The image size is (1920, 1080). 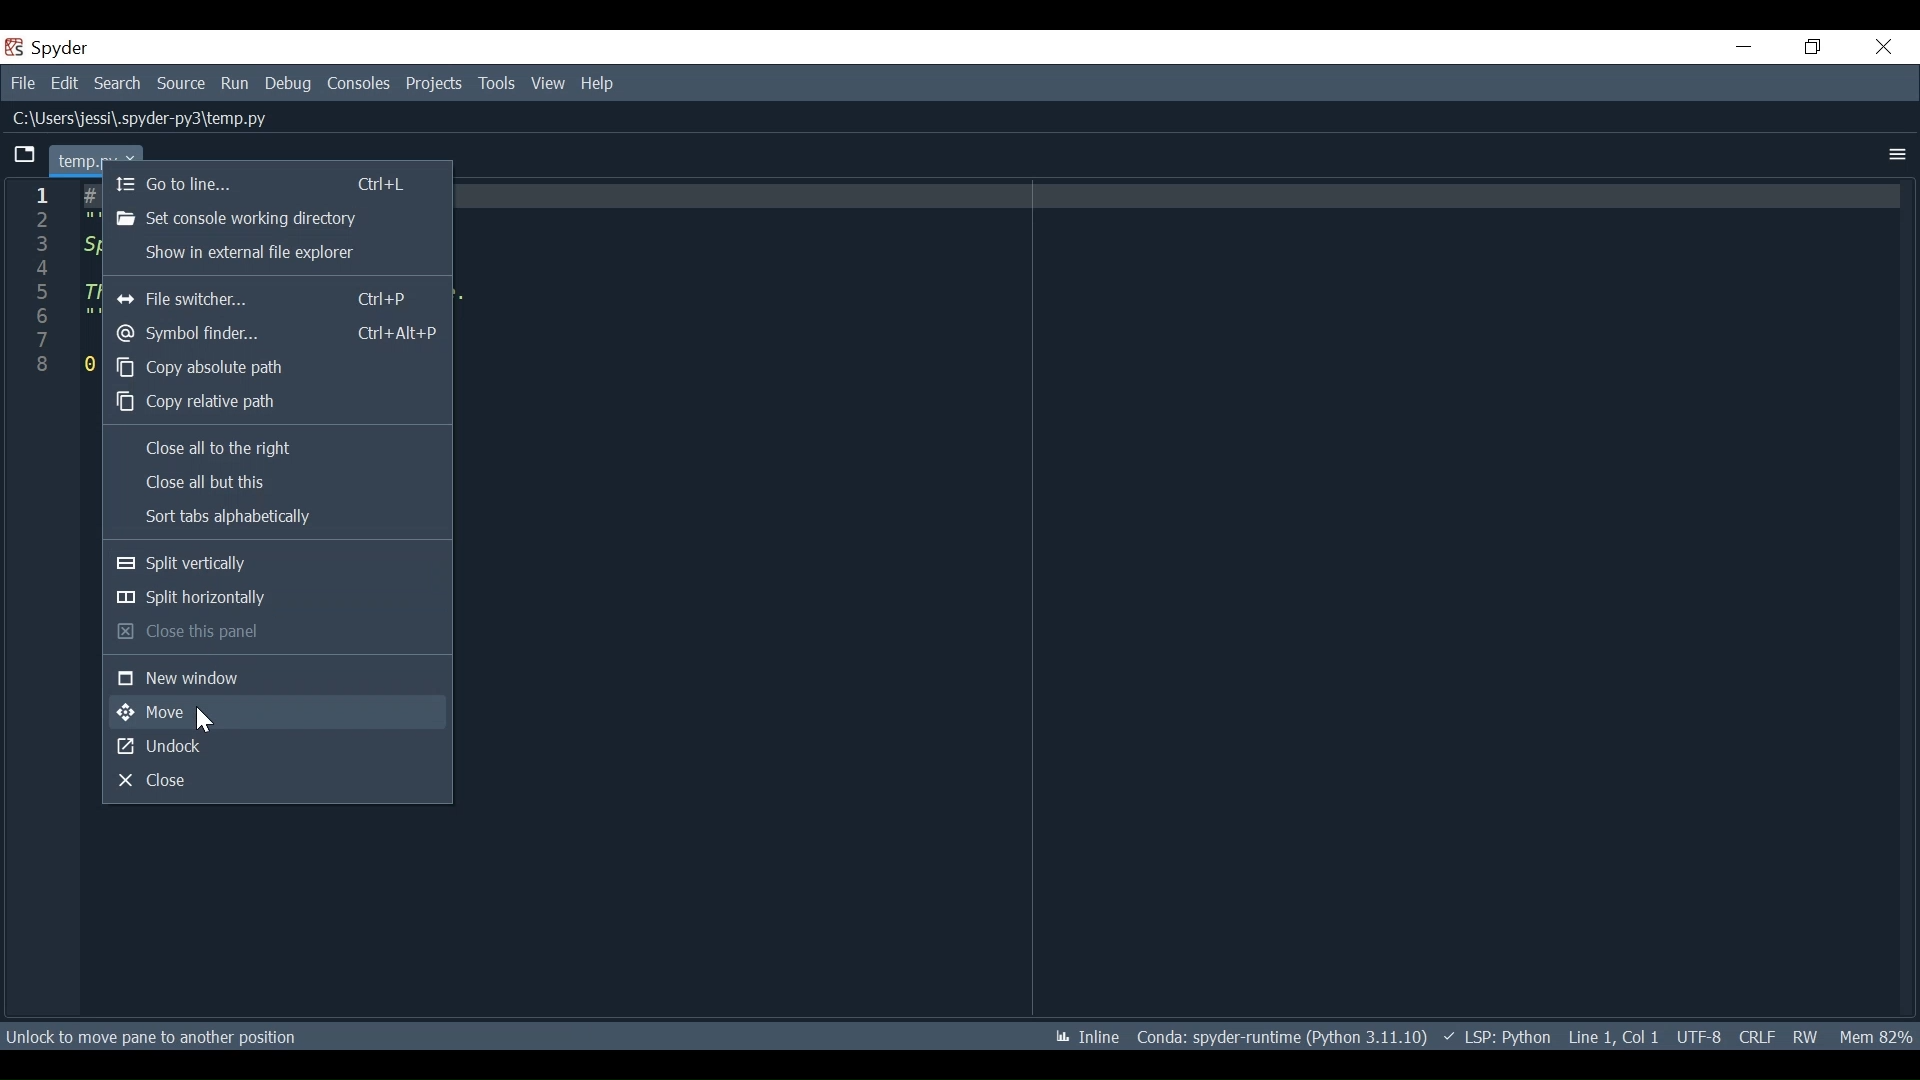 What do you see at coordinates (1876, 1038) in the screenshot?
I see `Mem 82%` at bounding box center [1876, 1038].